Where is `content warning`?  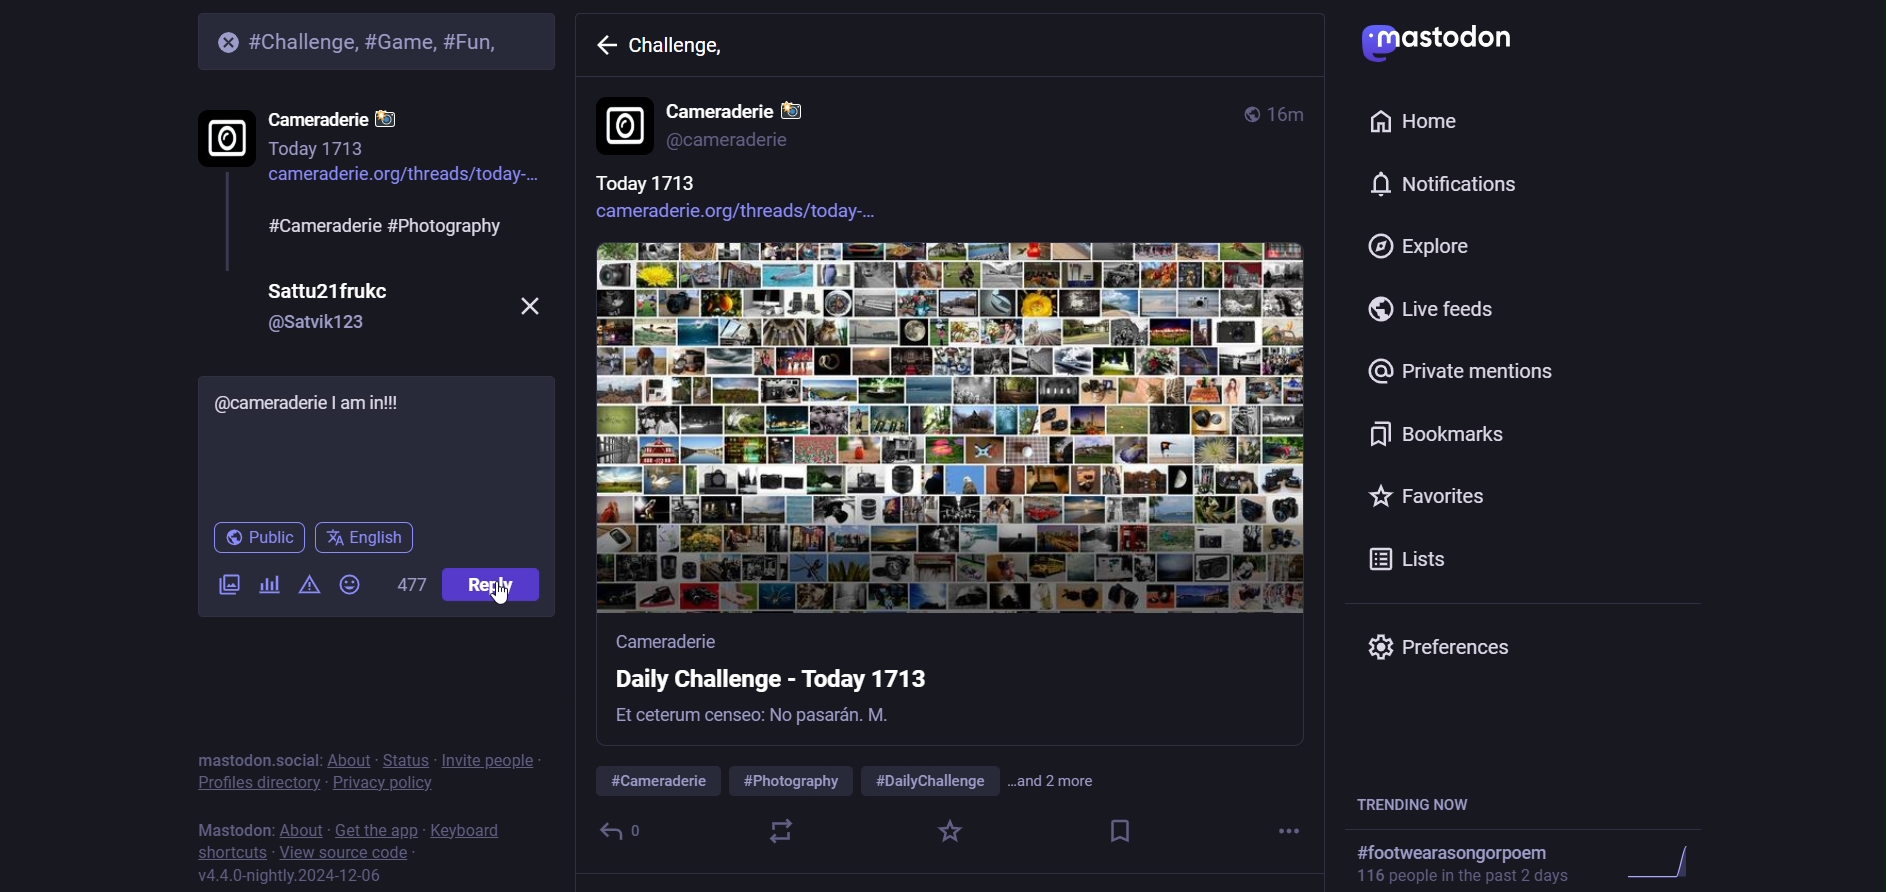 content warning is located at coordinates (307, 582).